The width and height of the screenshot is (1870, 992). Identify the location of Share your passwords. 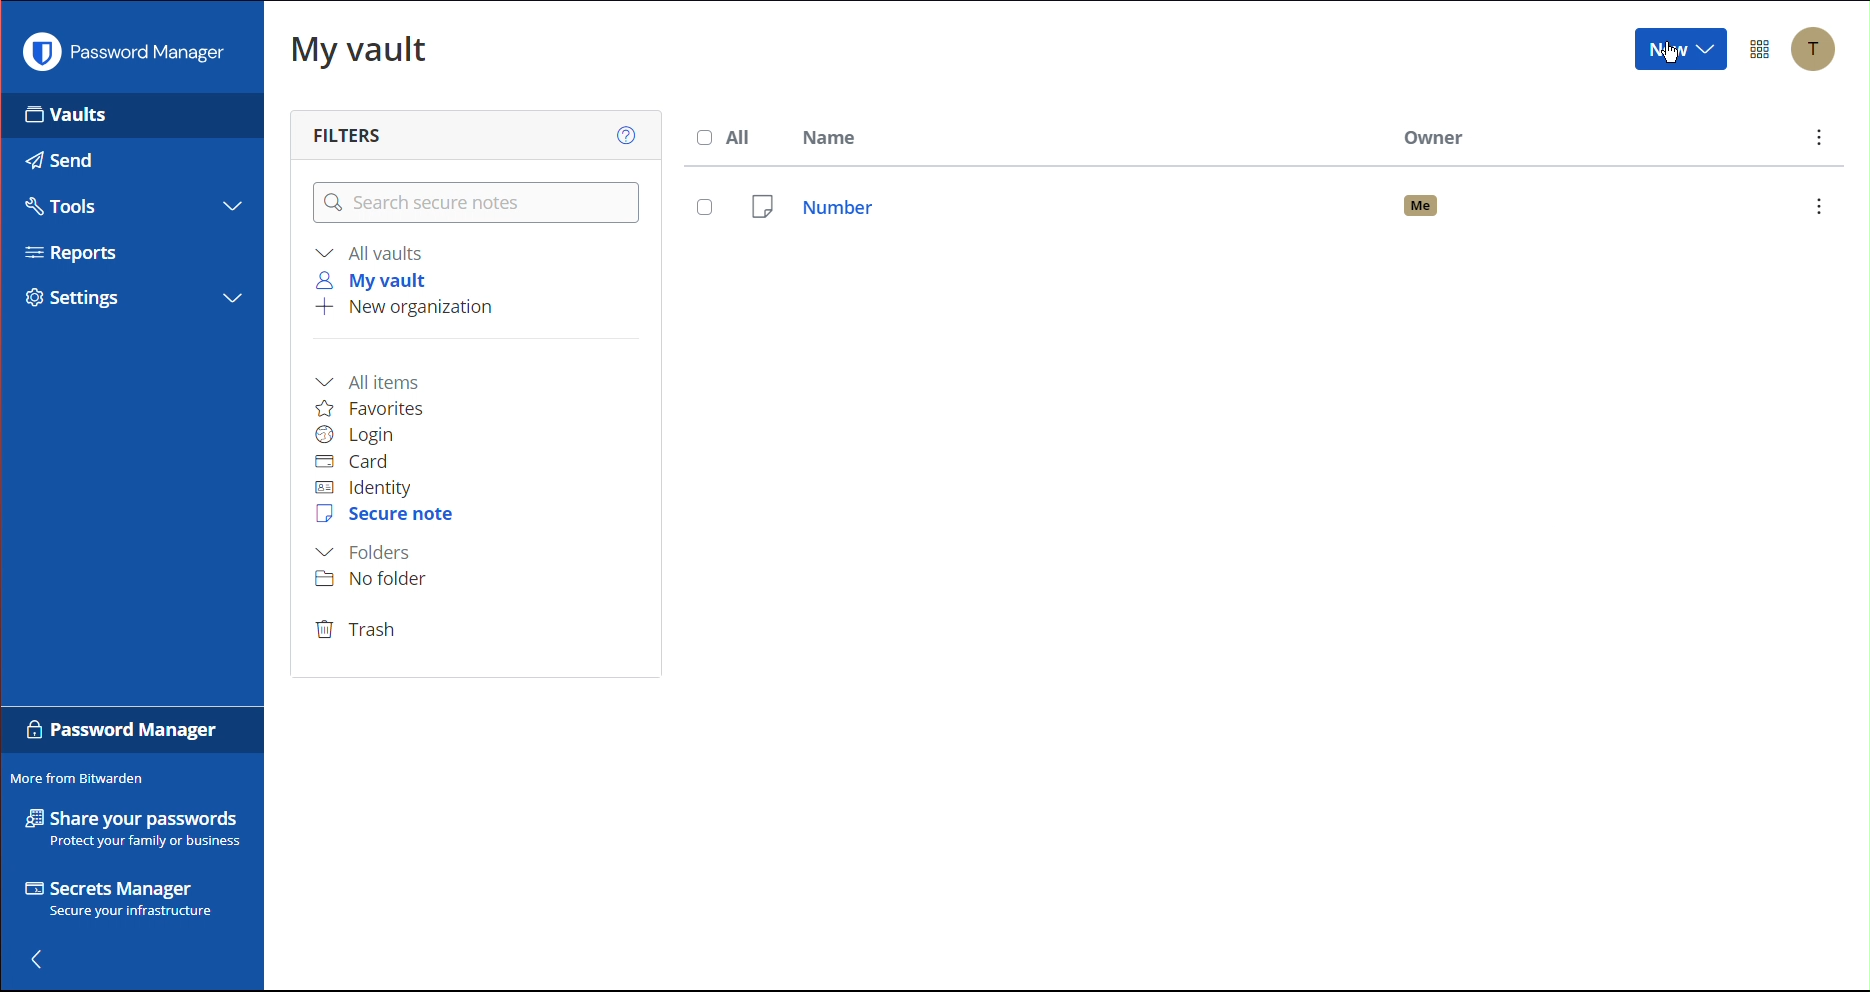
(134, 828).